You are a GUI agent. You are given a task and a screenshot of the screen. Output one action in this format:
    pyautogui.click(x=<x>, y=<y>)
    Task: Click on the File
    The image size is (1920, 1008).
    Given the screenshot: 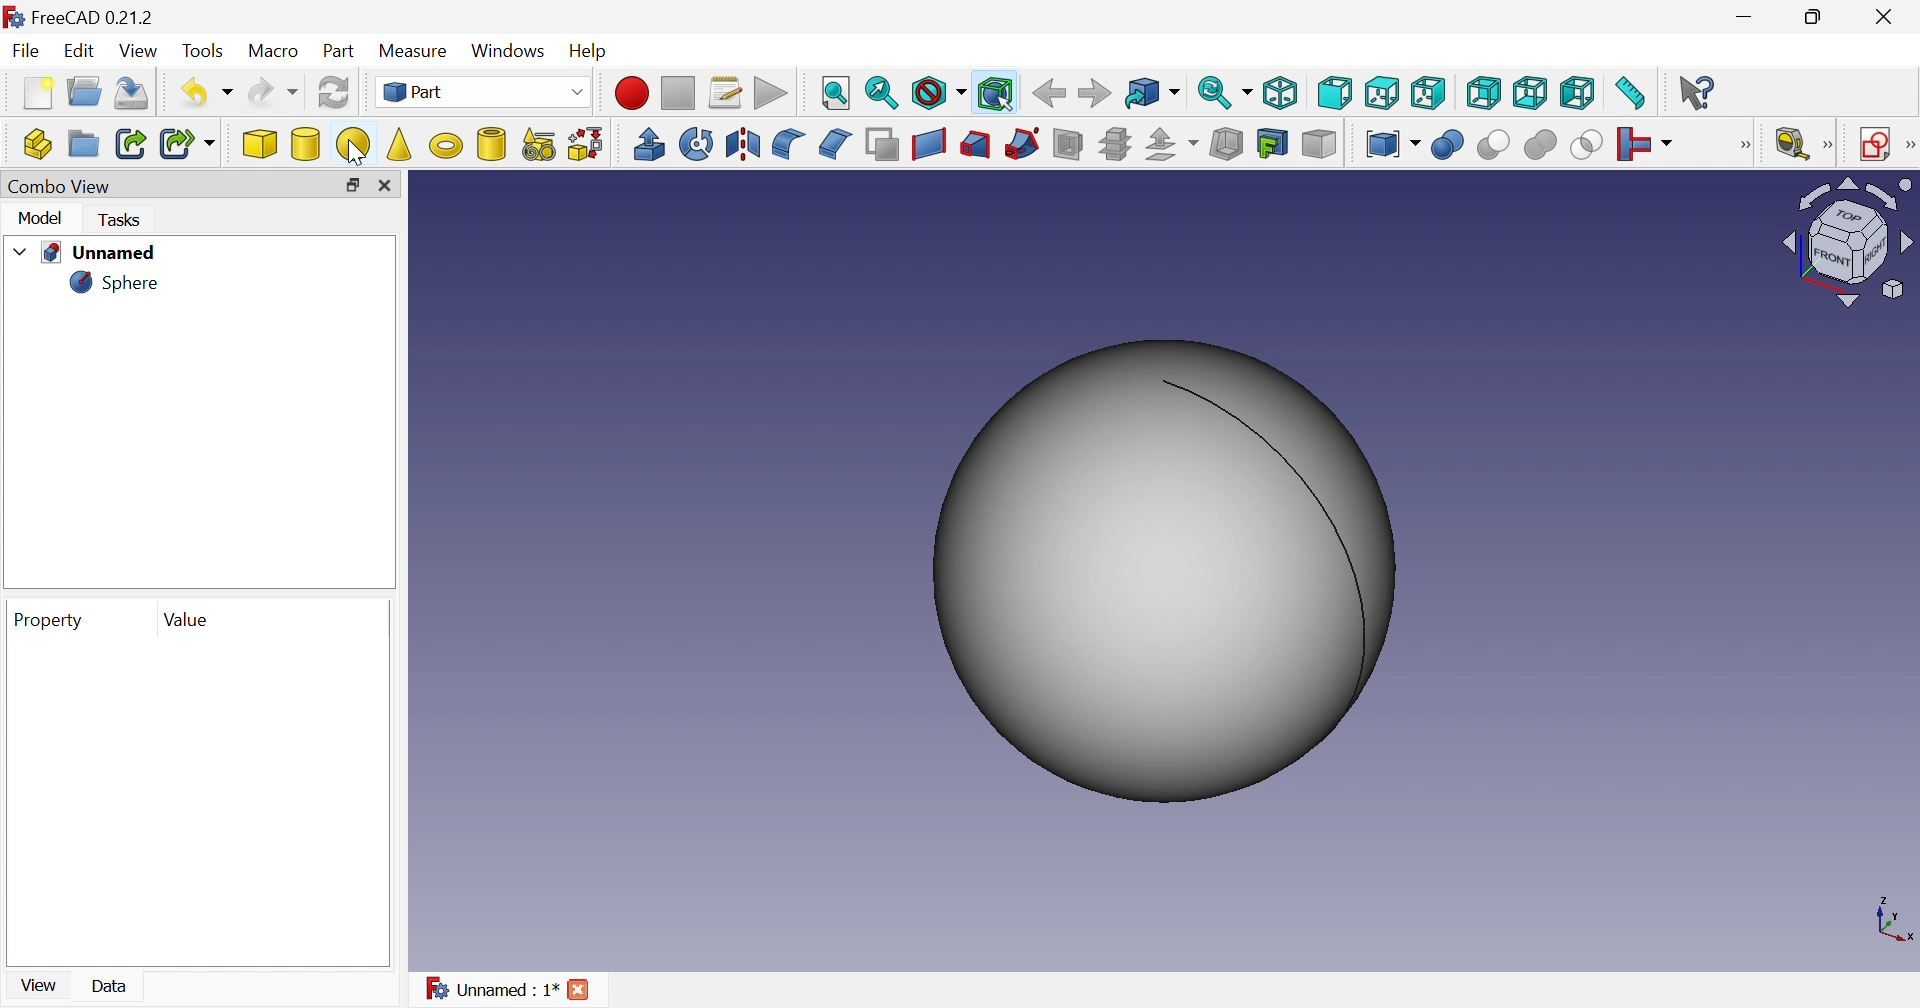 What is the action you would take?
    pyautogui.click(x=25, y=50)
    